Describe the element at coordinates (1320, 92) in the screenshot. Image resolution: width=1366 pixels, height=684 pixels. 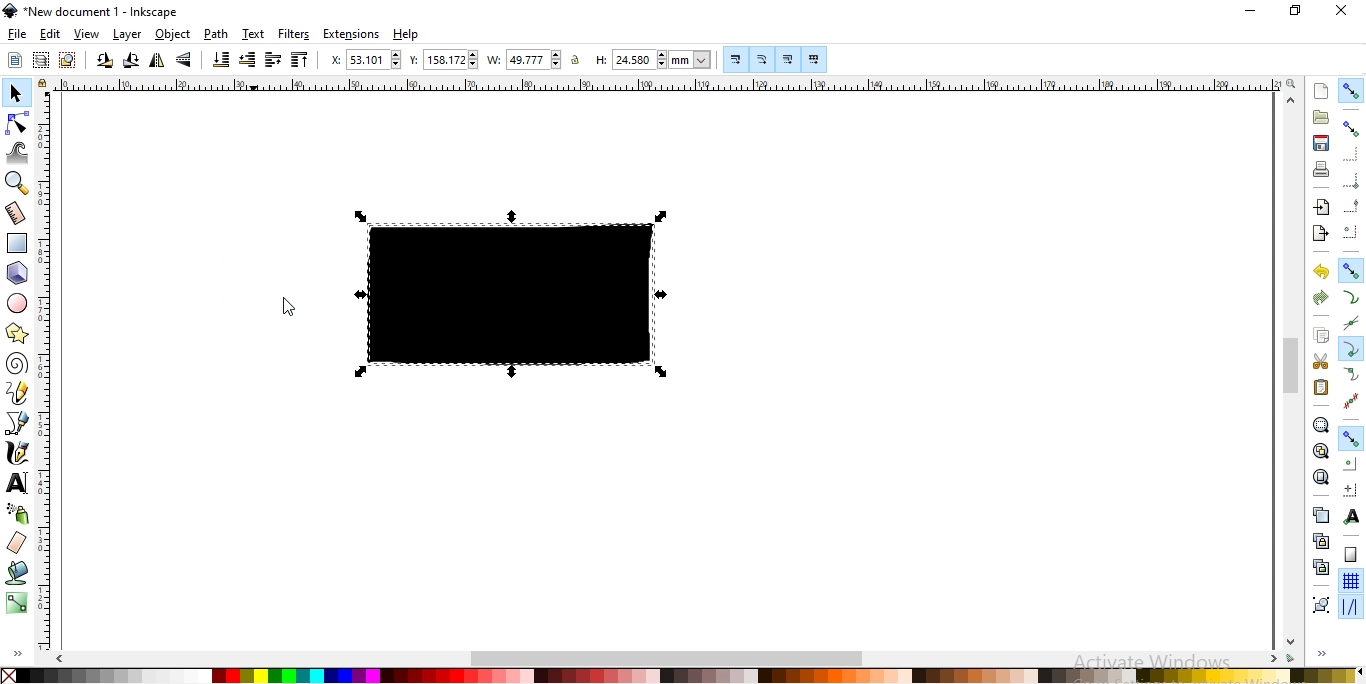
I see `create new document fro default template` at that location.